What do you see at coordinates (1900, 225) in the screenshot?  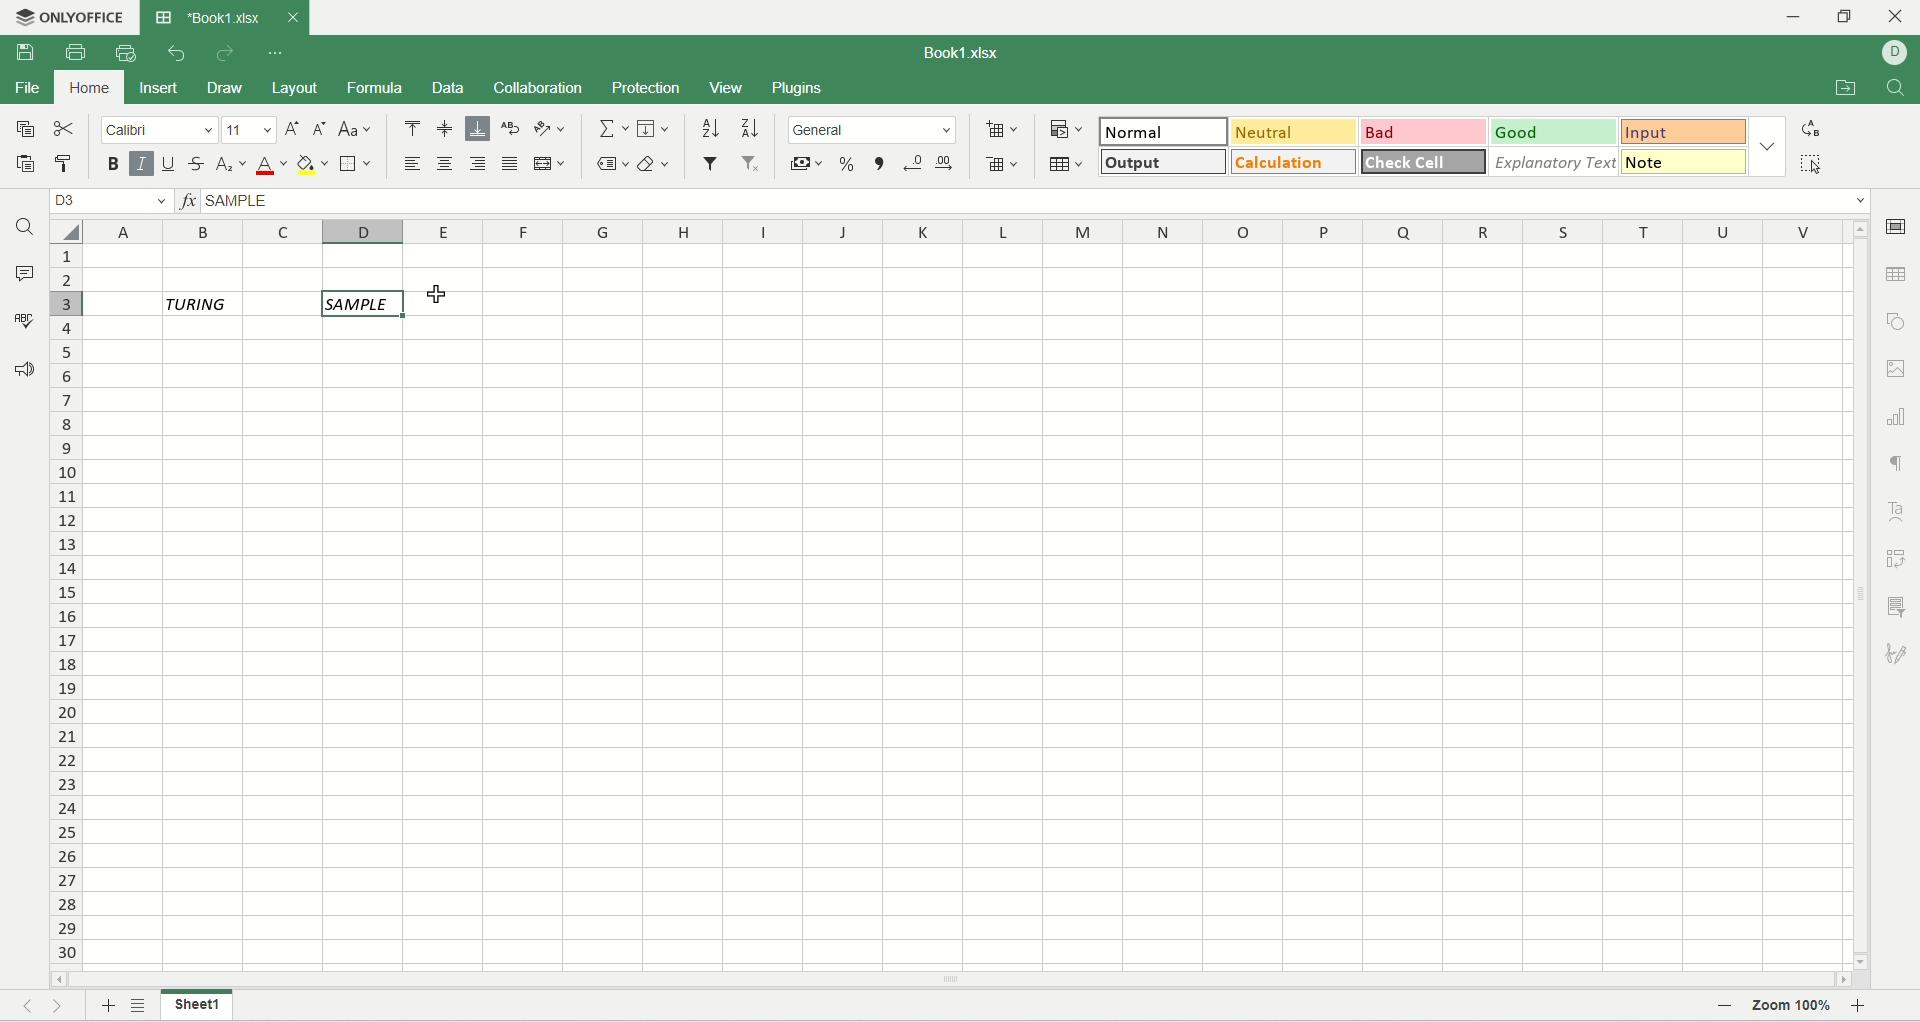 I see `cell settings` at bounding box center [1900, 225].